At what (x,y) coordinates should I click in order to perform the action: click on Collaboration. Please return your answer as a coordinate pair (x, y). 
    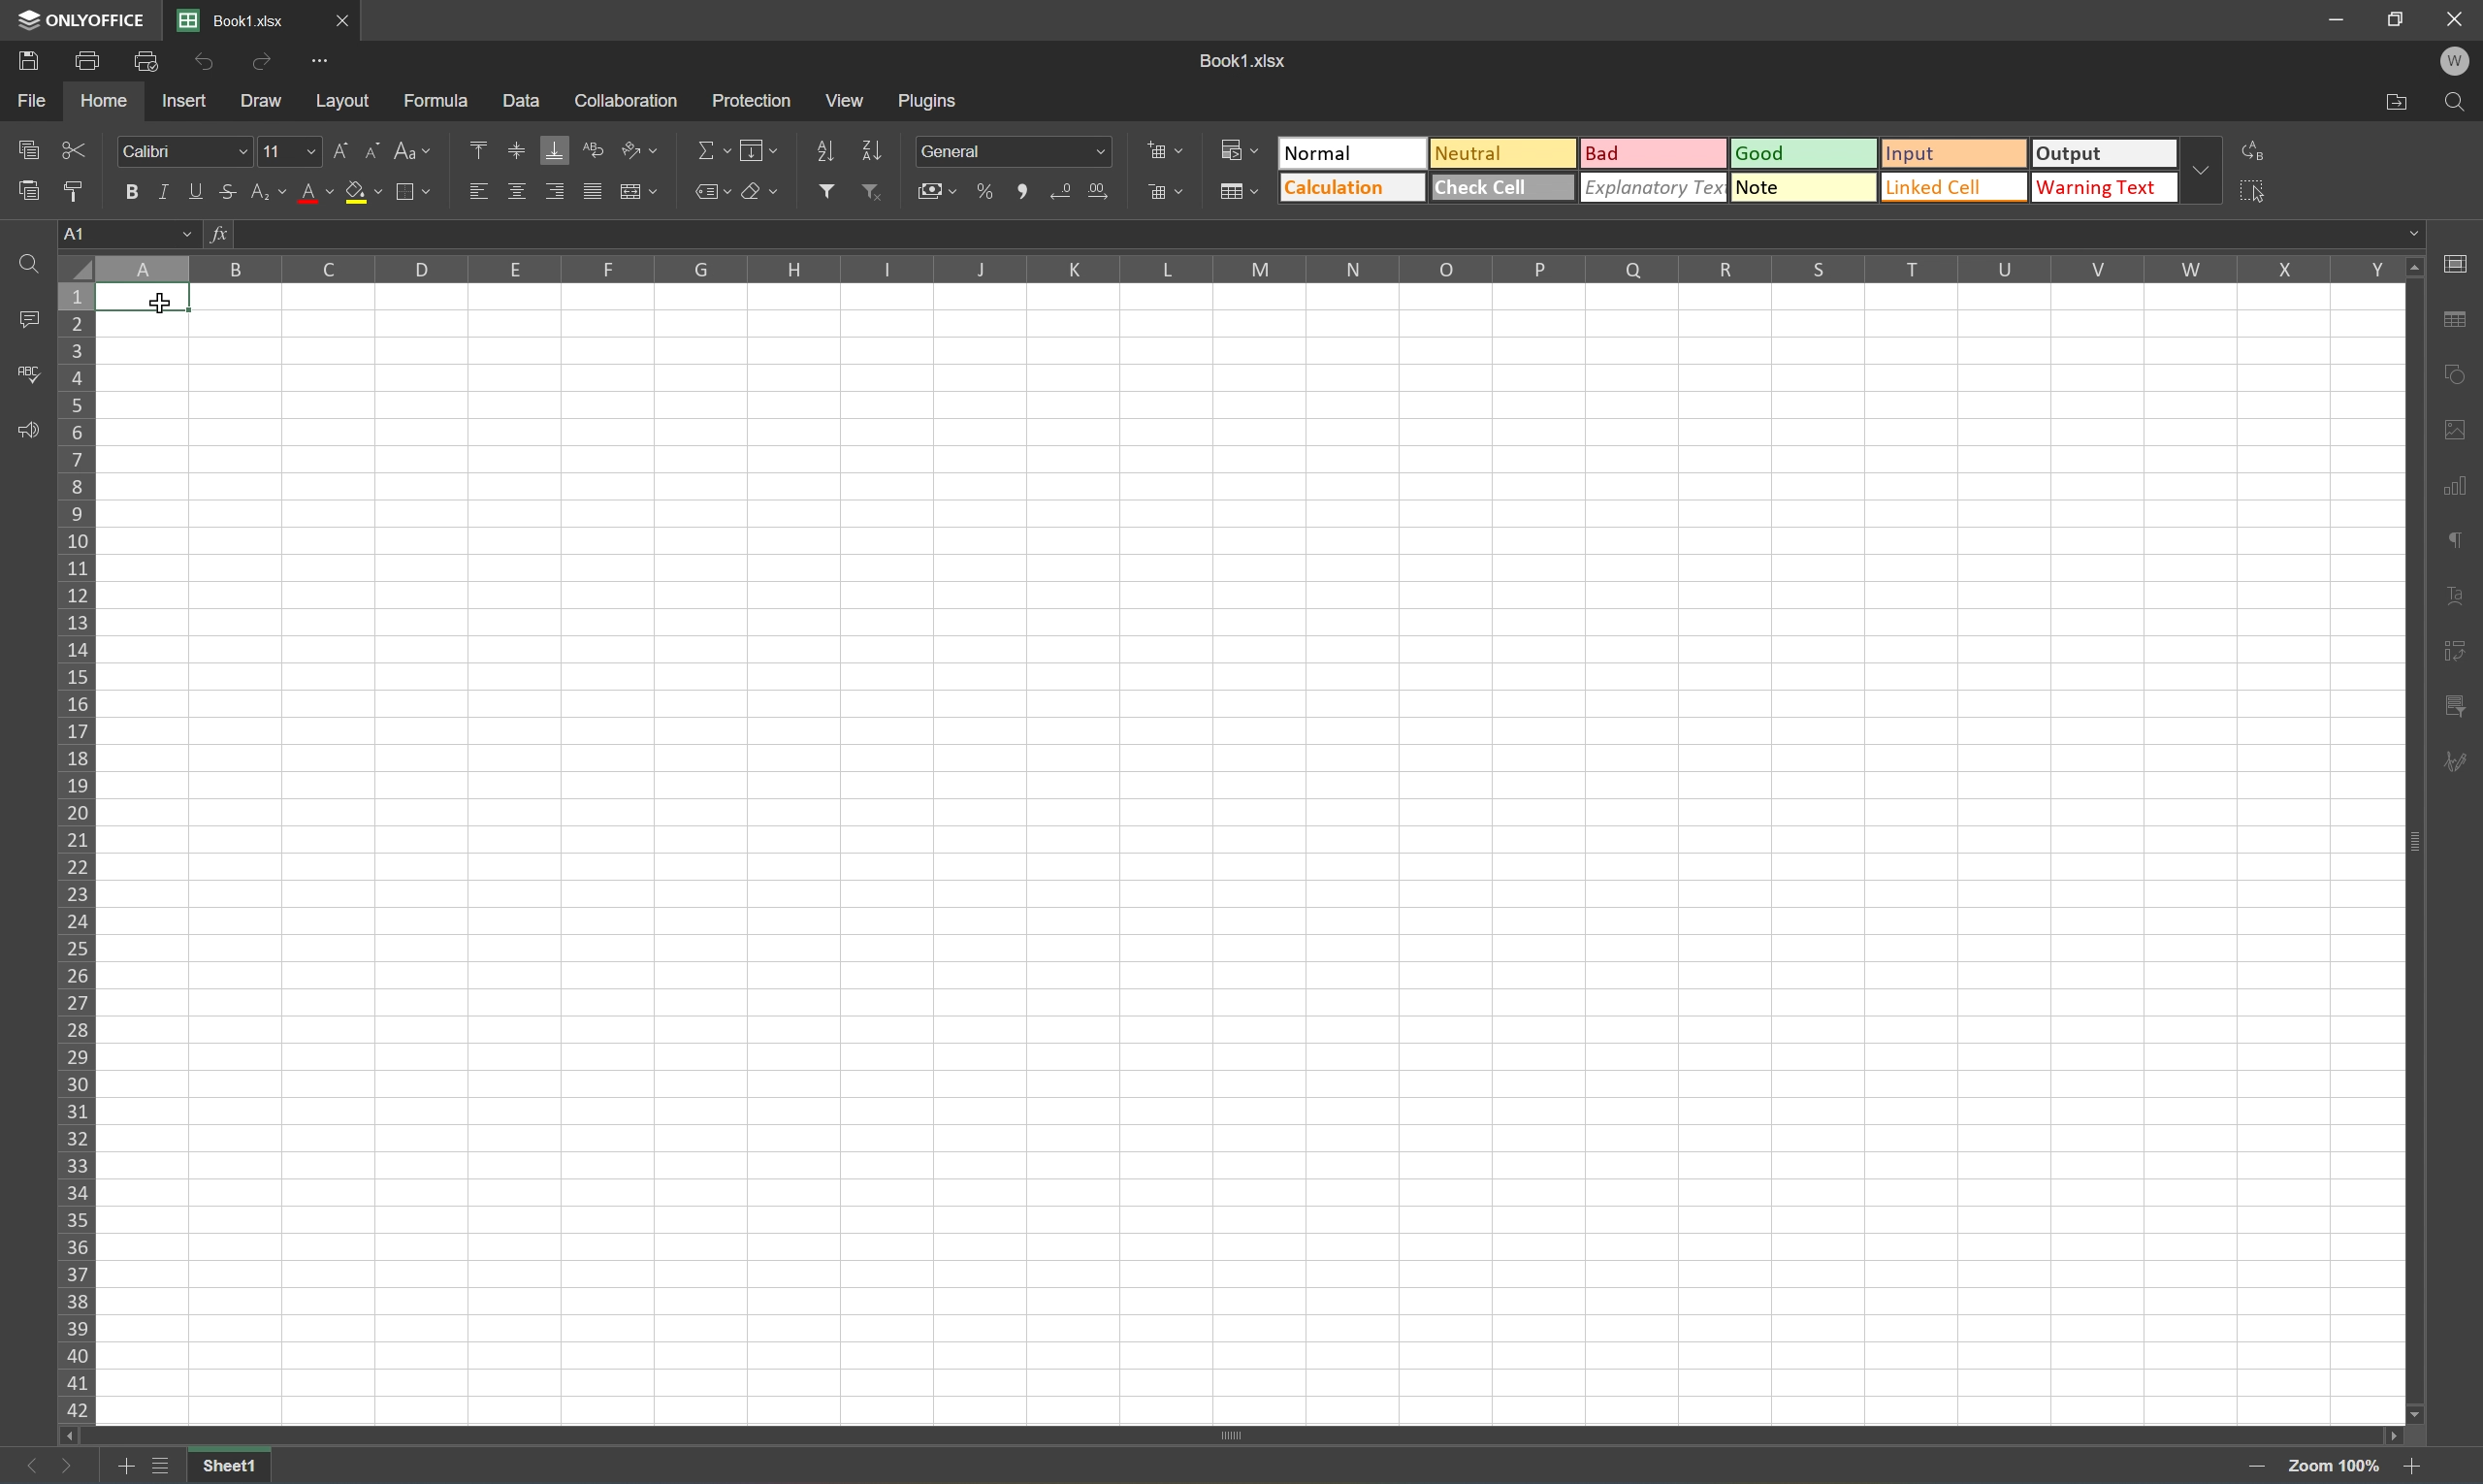
    Looking at the image, I should click on (634, 101).